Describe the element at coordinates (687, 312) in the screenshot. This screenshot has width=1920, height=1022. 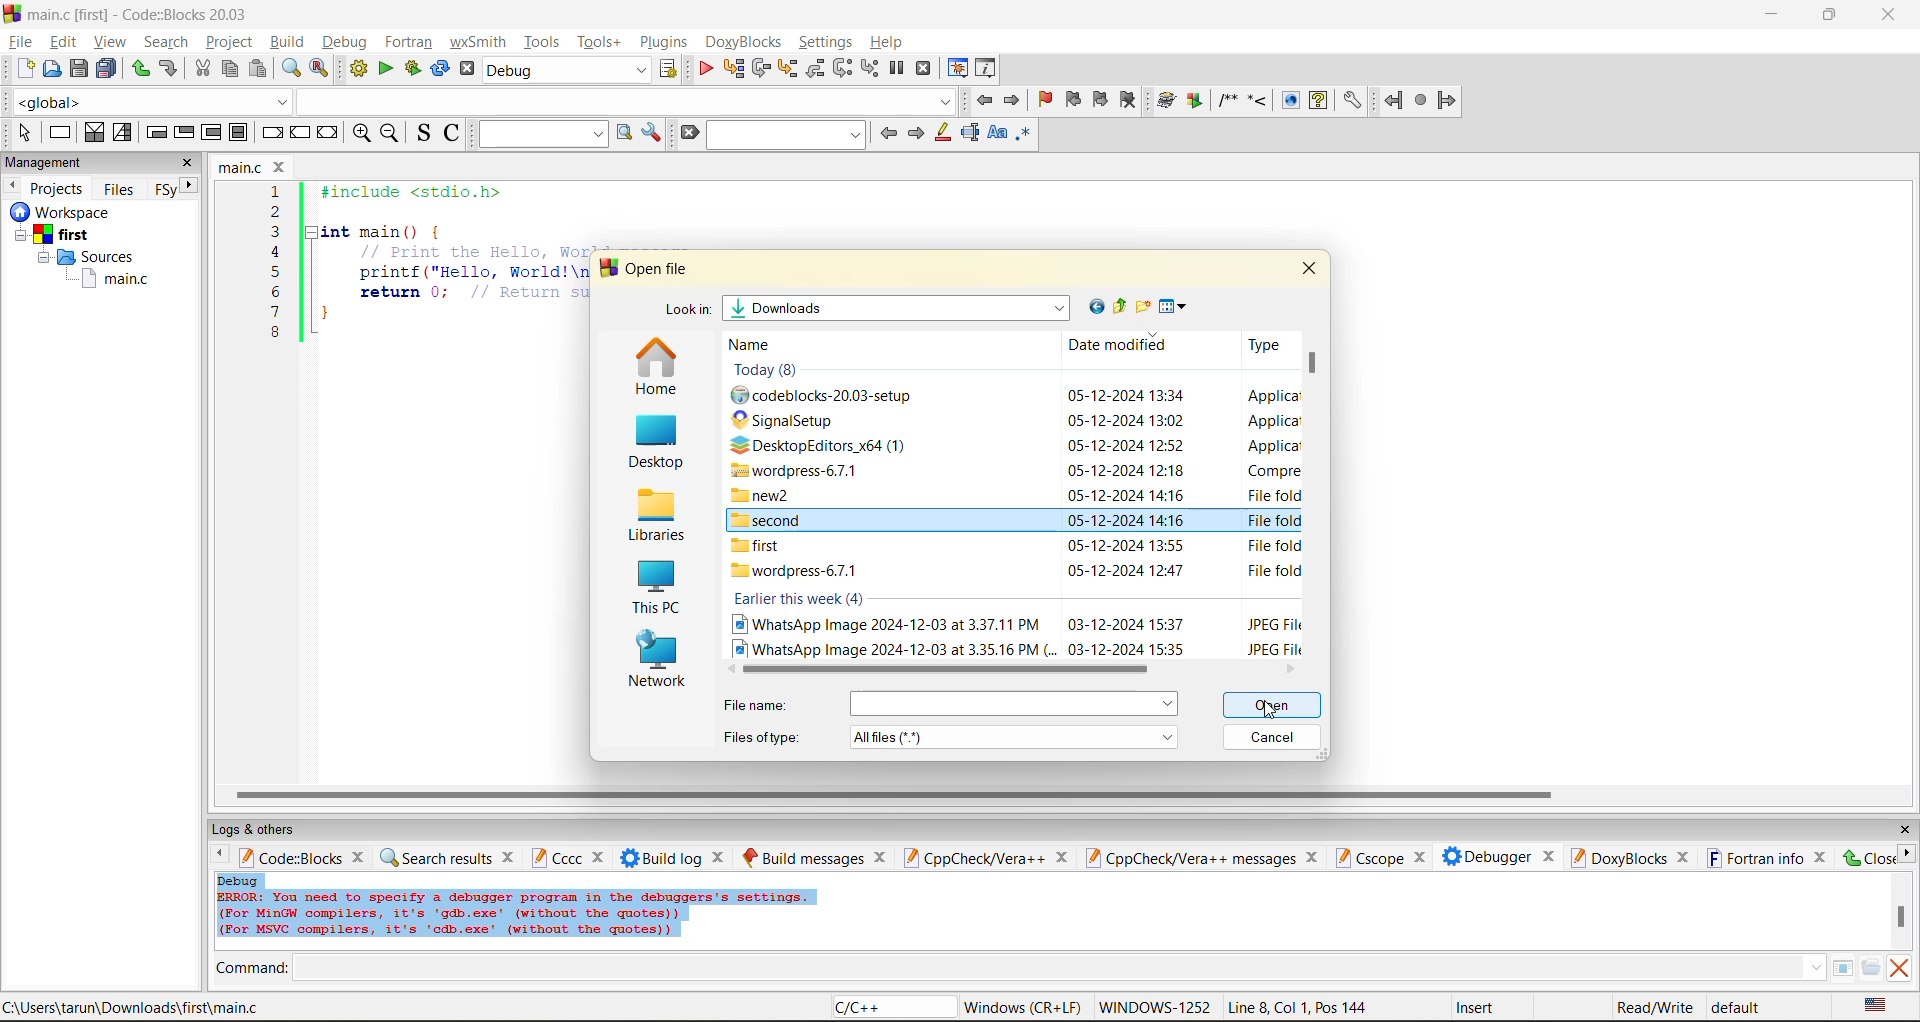
I see `look in` at that location.